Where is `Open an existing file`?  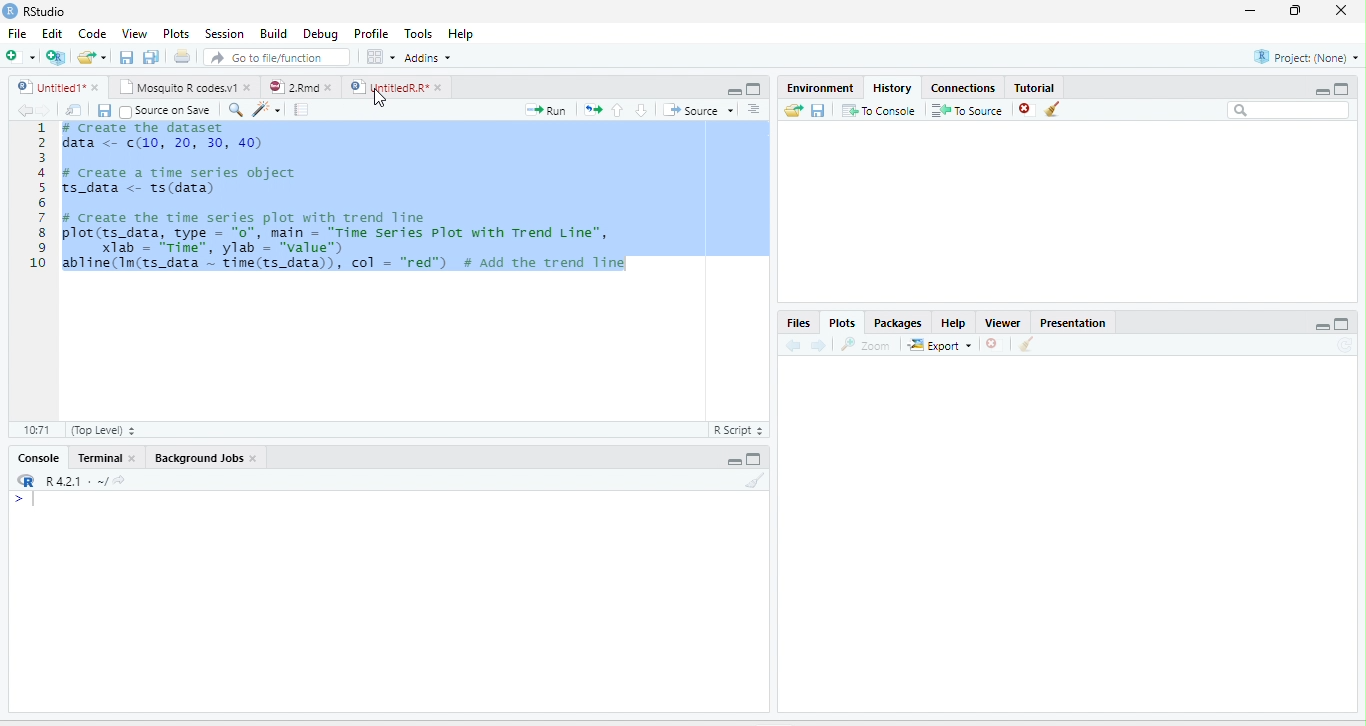 Open an existing file is located at coordinates (86, 56).